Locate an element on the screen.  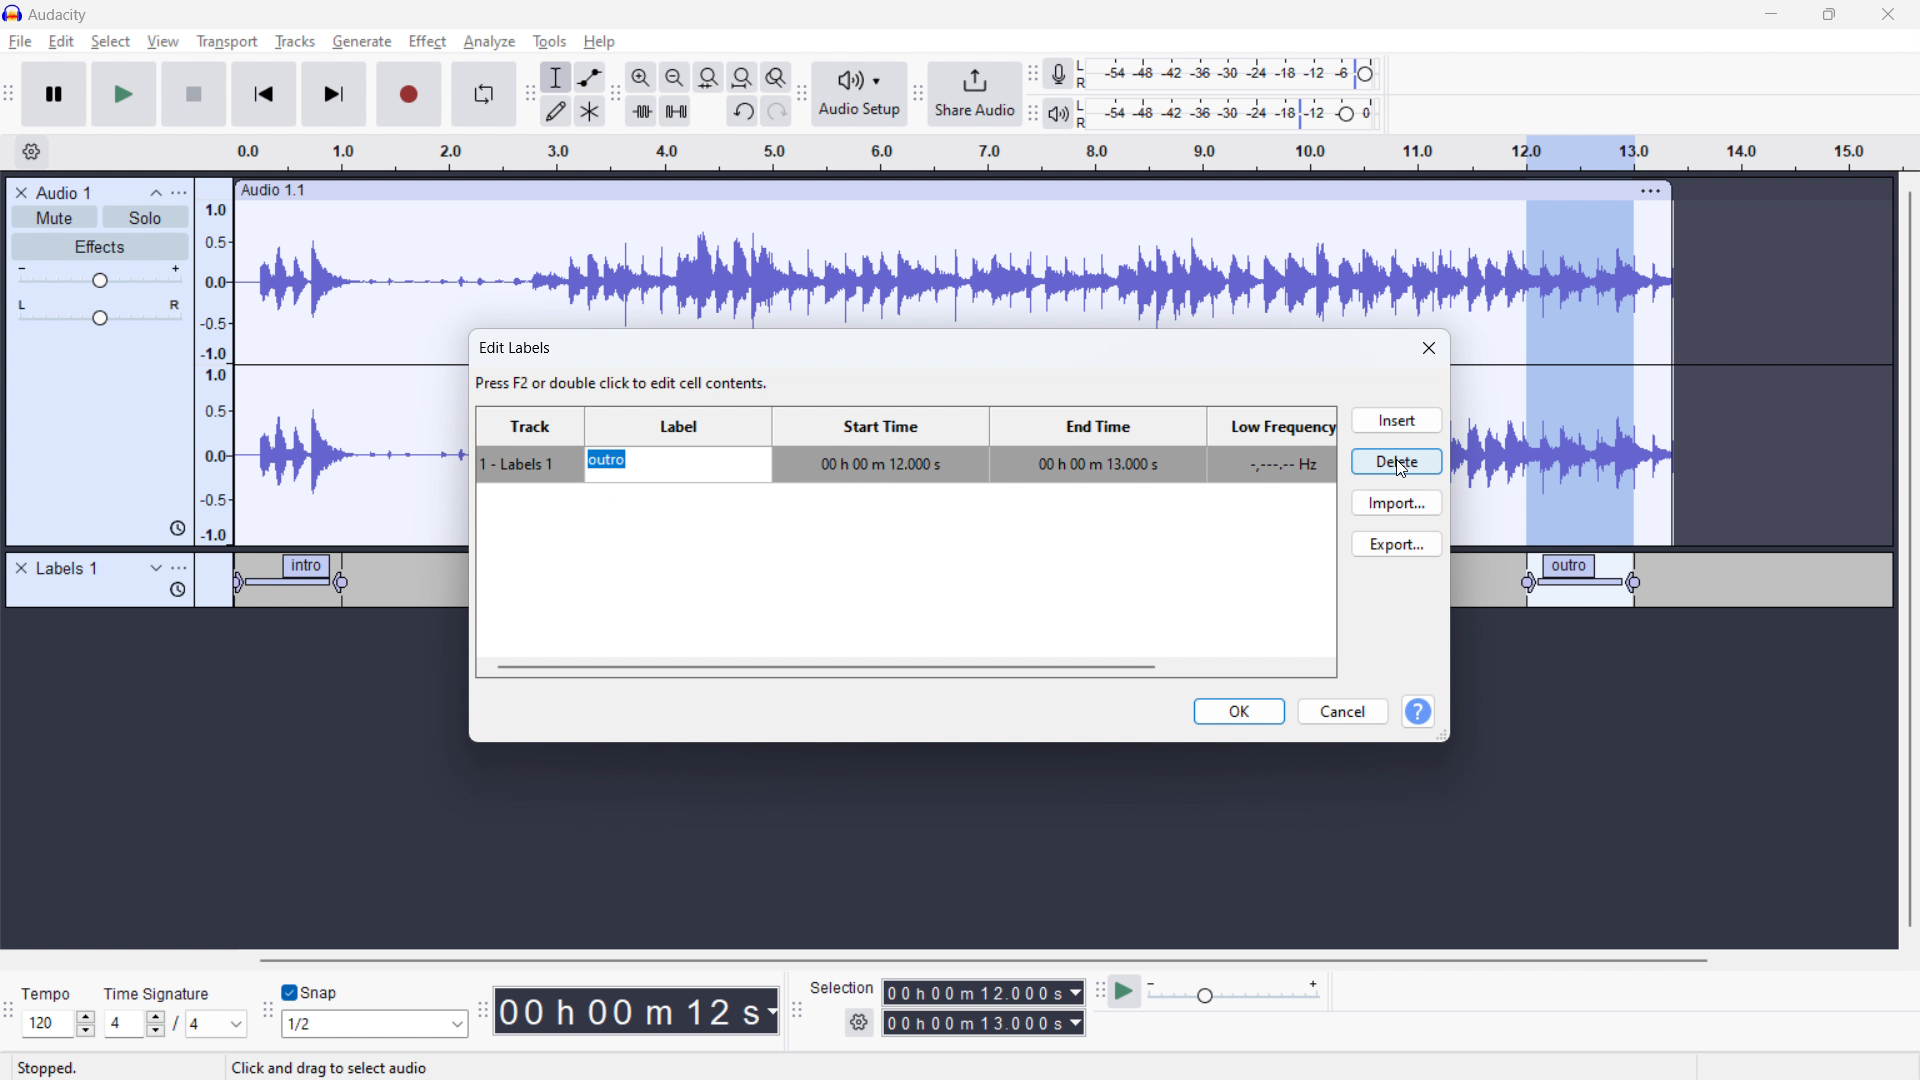
gain is located at coordinates (100, 277).